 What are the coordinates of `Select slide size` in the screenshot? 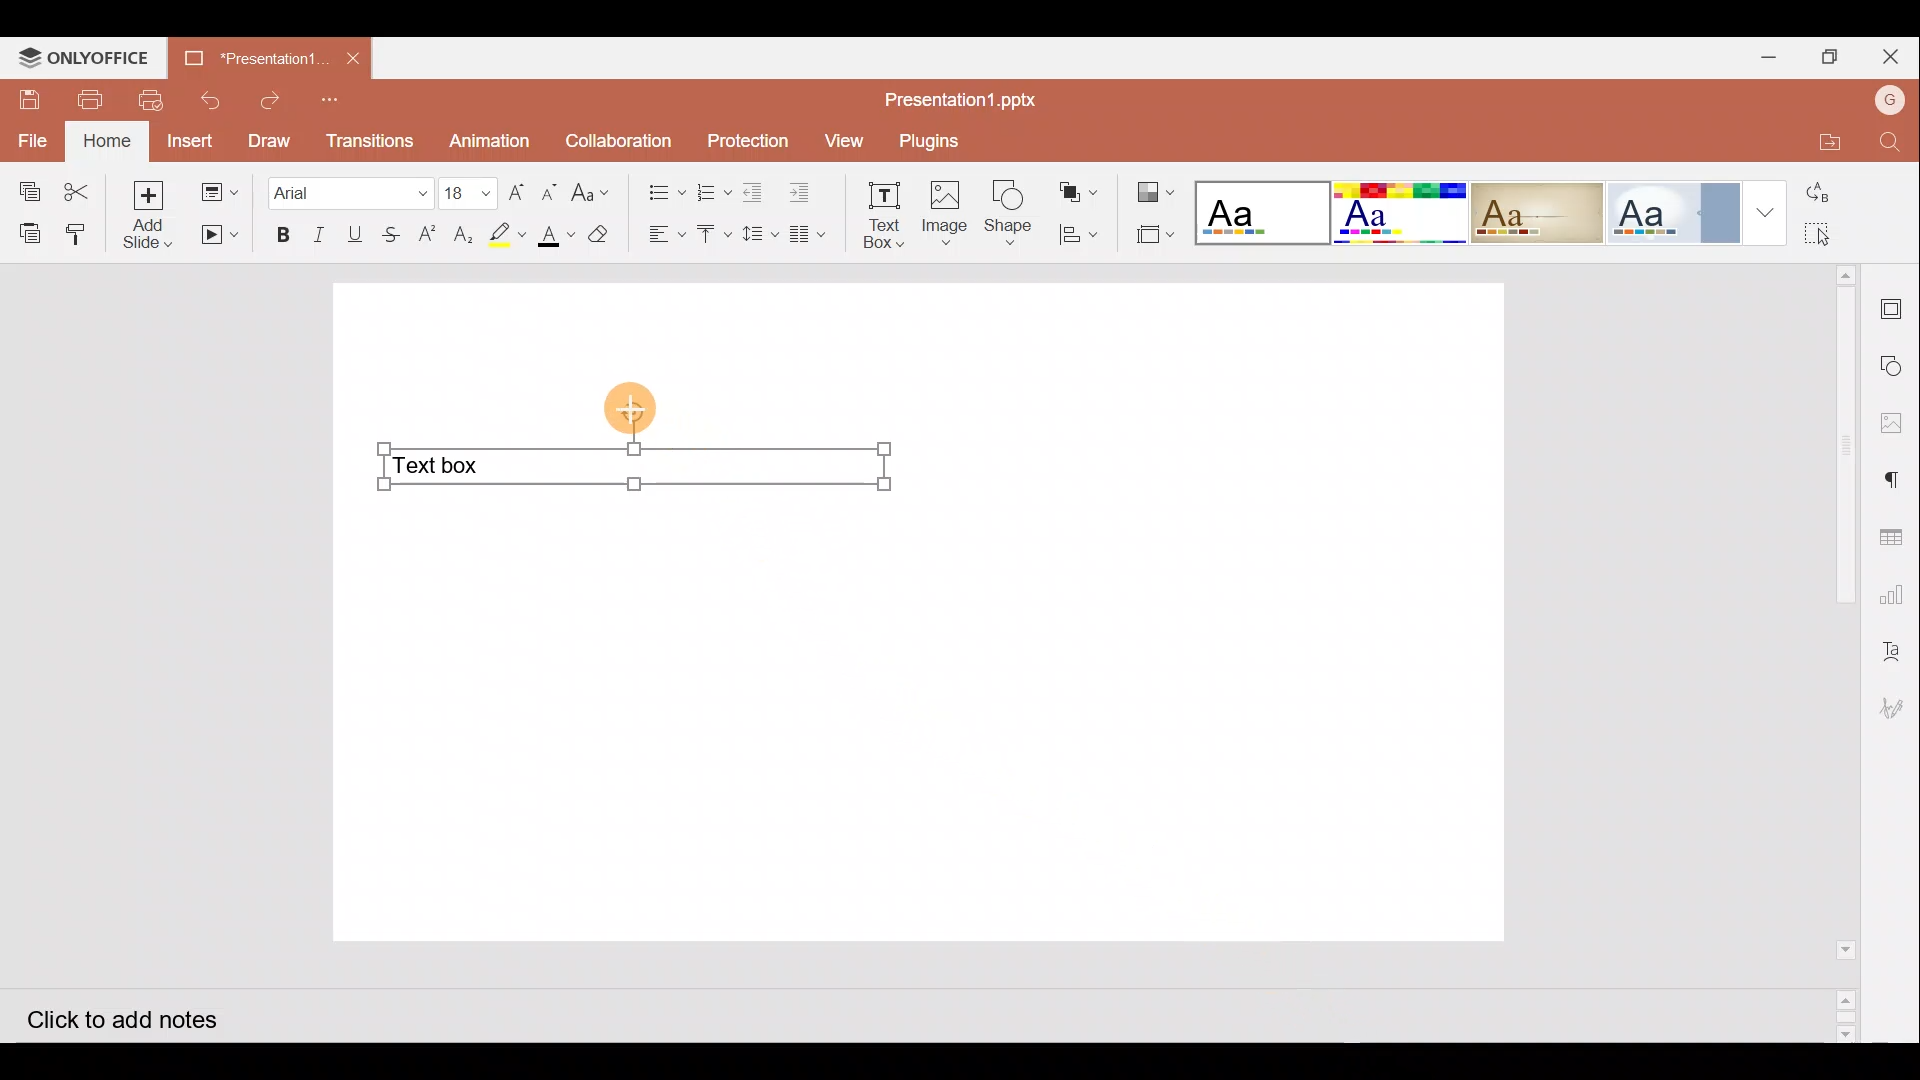 It's located at (1147, 237).